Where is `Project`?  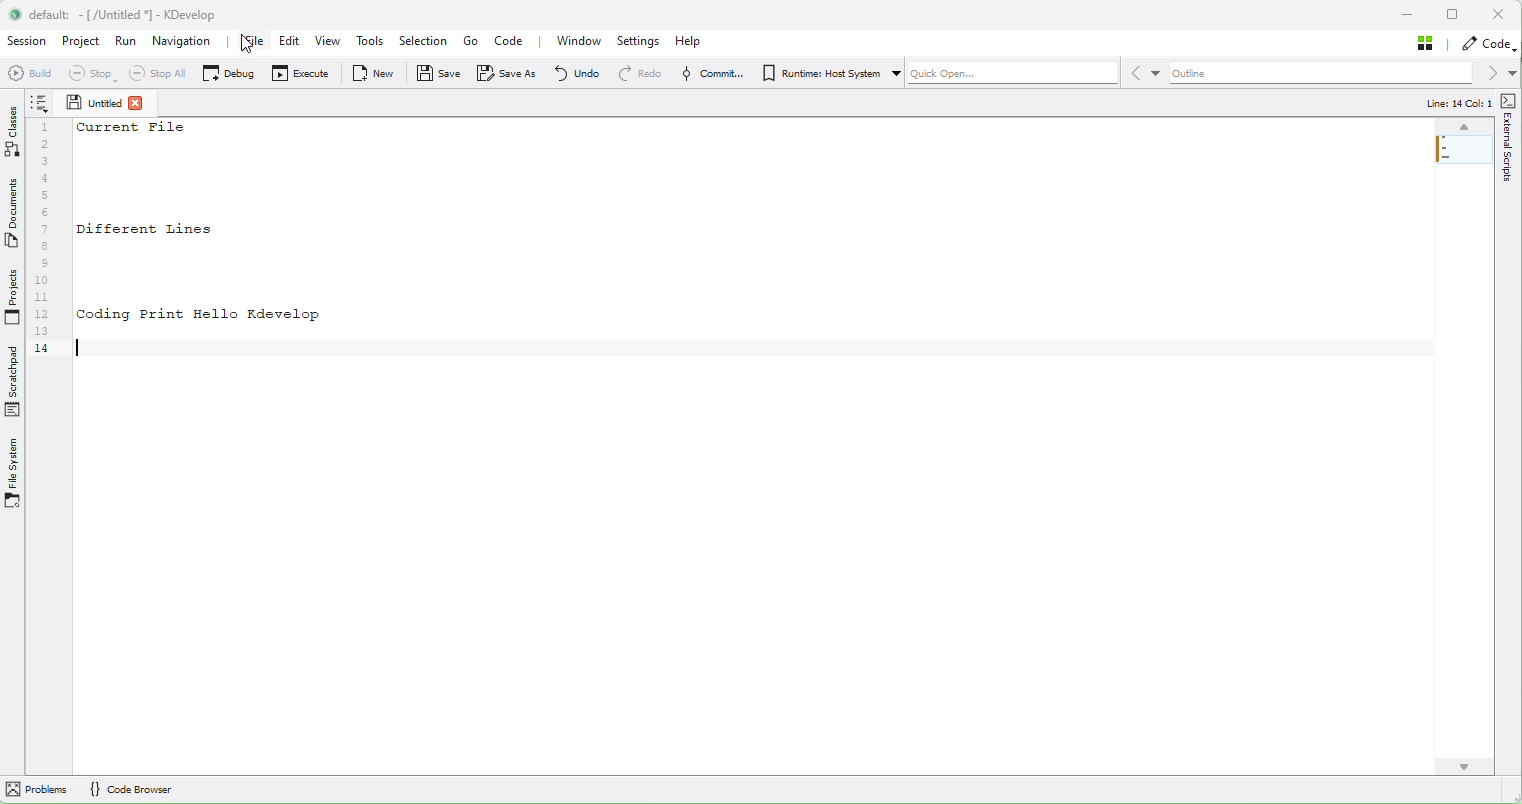
Project is located at coordinates (82, 42).